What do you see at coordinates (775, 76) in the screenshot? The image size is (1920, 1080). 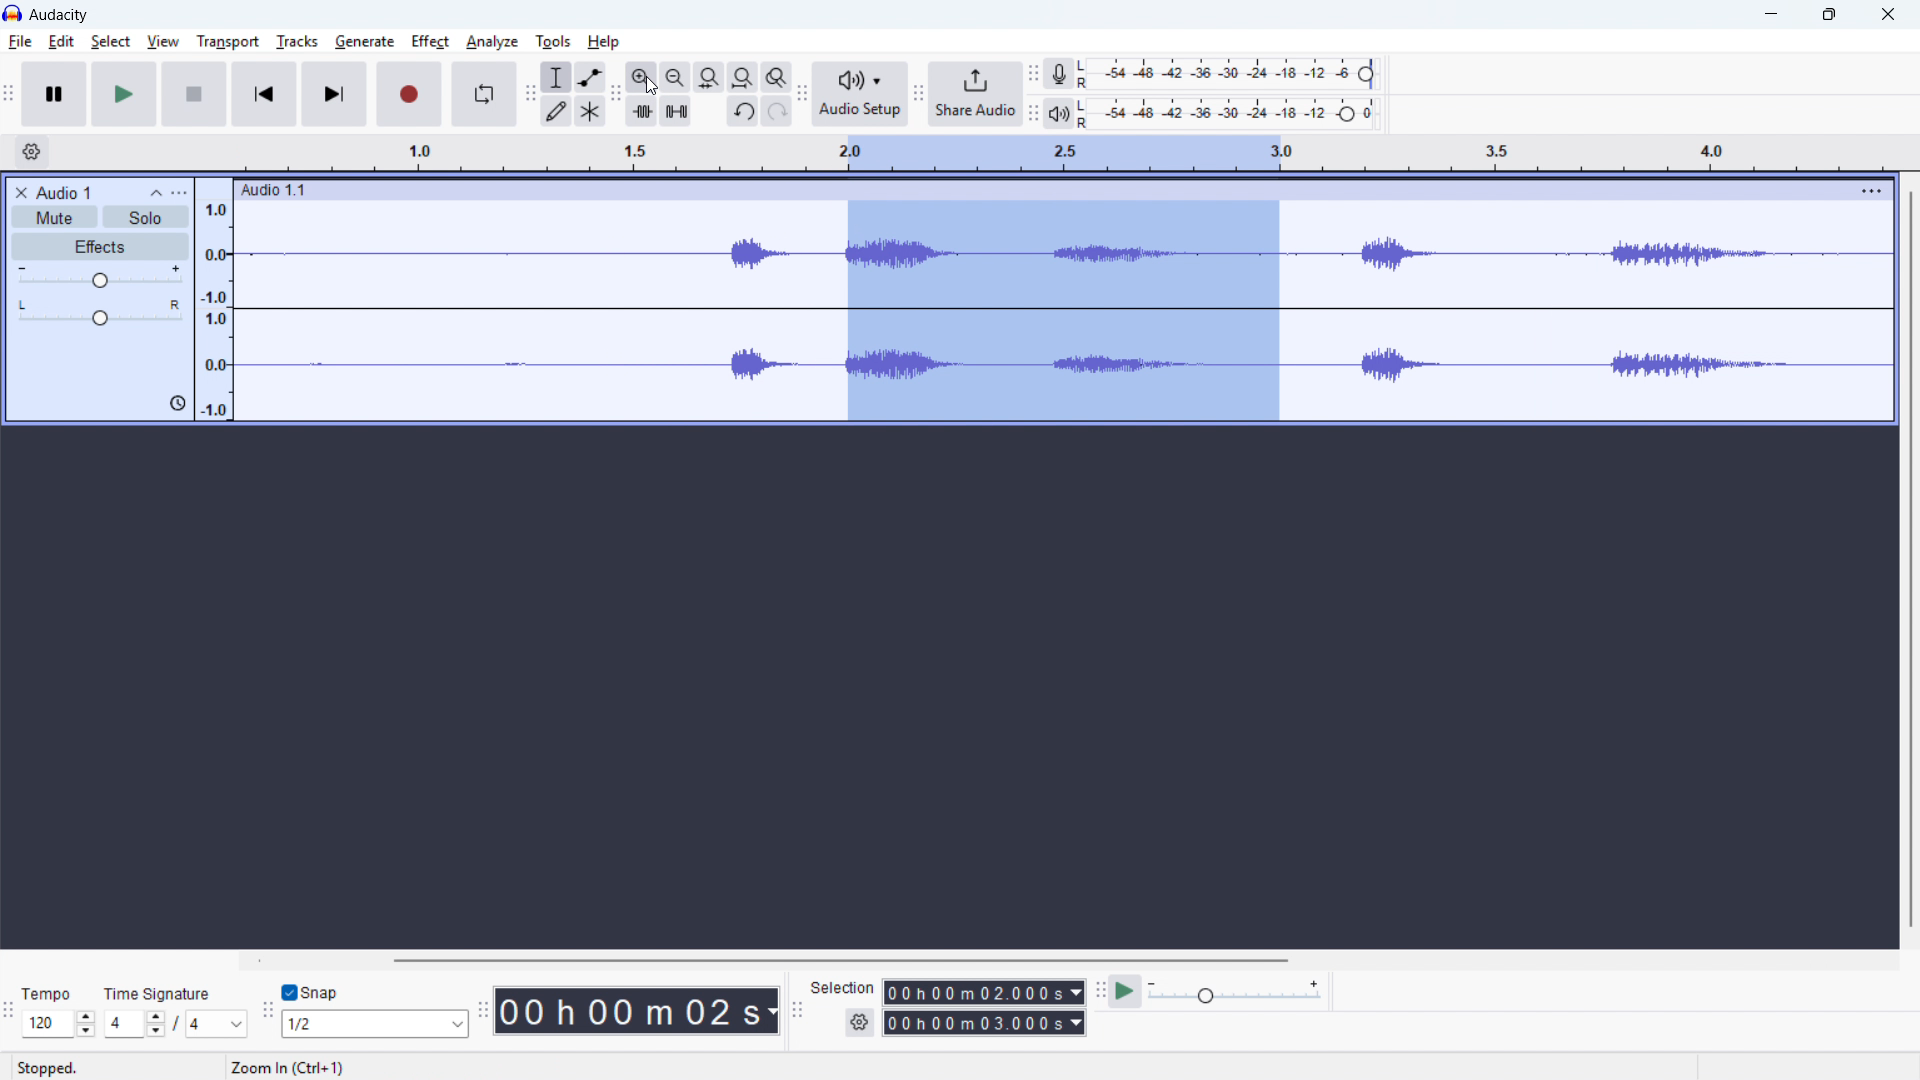 I see `Toggle zoom` at bounding box center [775, 76].